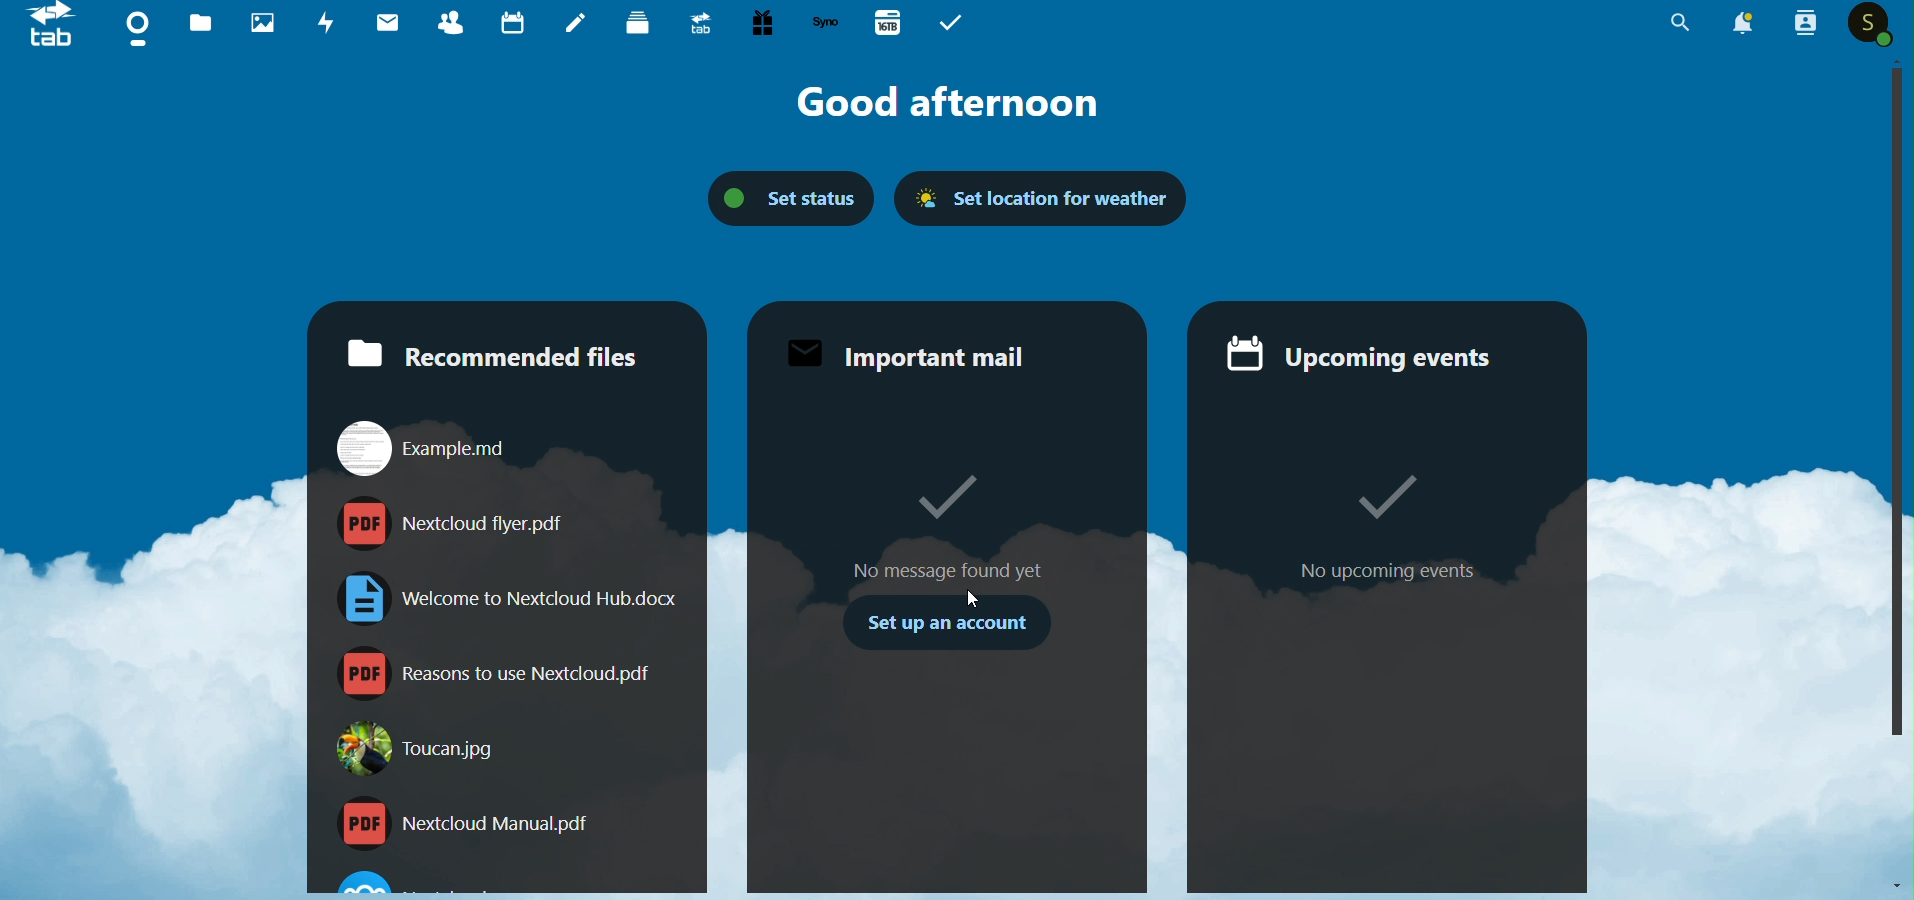 This screenshot has height=900, width=1914. Describe the element at coordinates (934, 511) in the screenshot. I see `no message found yet` at that location.